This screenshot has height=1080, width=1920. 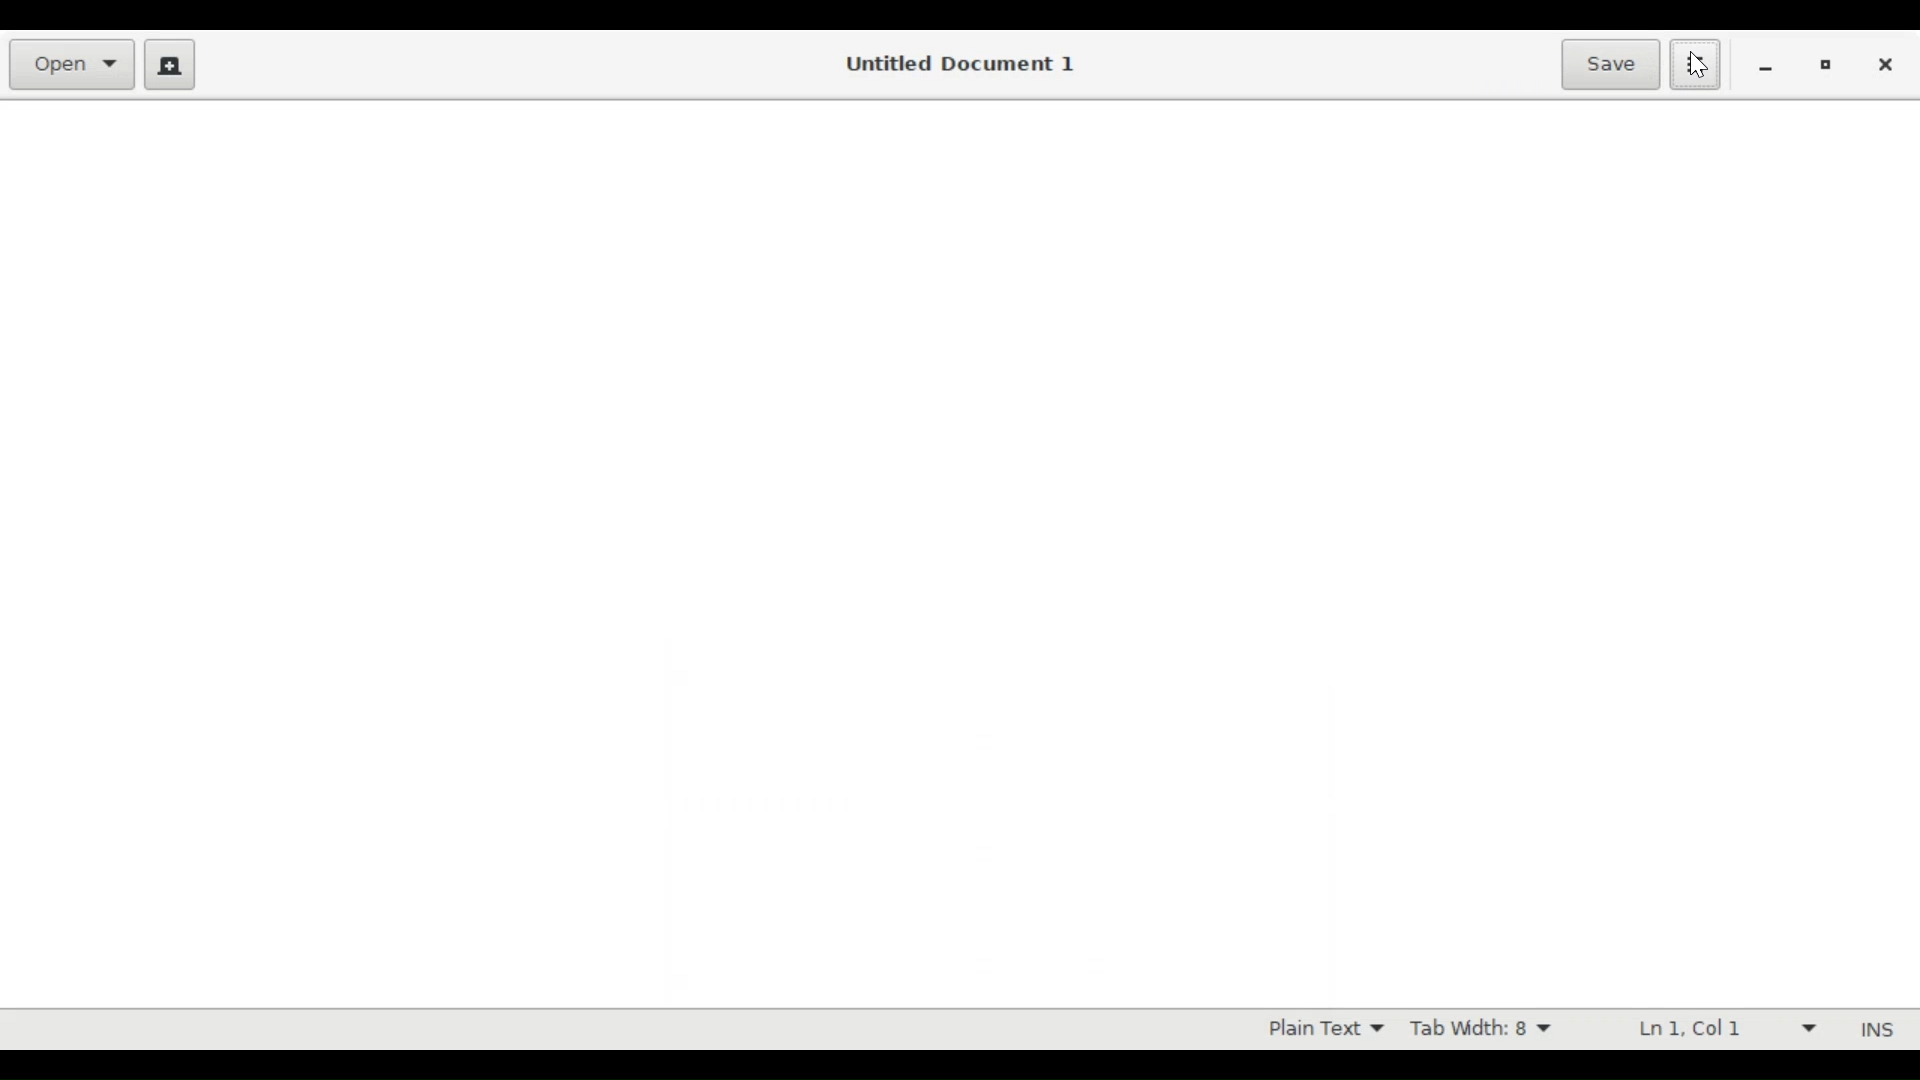 What do you see at coordinates (1321, 1027) in the screenshot?
I see `Highlight mode` at bounding box center [1321, 1027].